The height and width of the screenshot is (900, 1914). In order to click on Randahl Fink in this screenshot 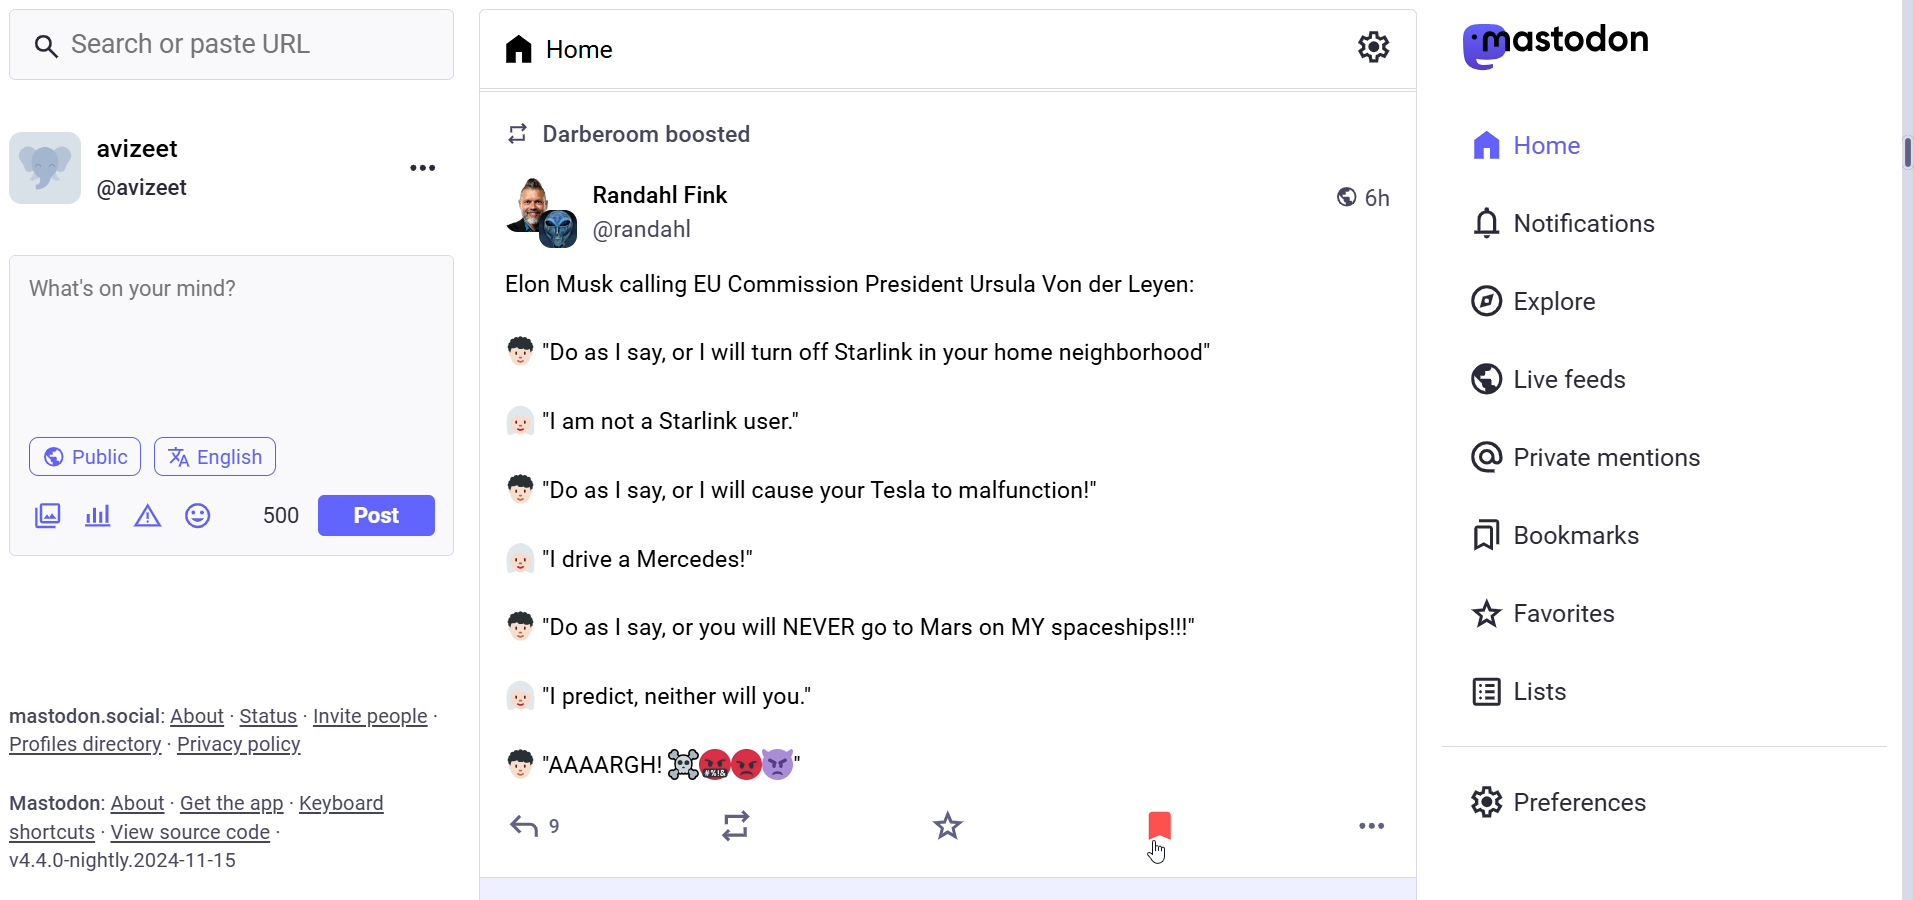, I will do `click(685, 195)`.